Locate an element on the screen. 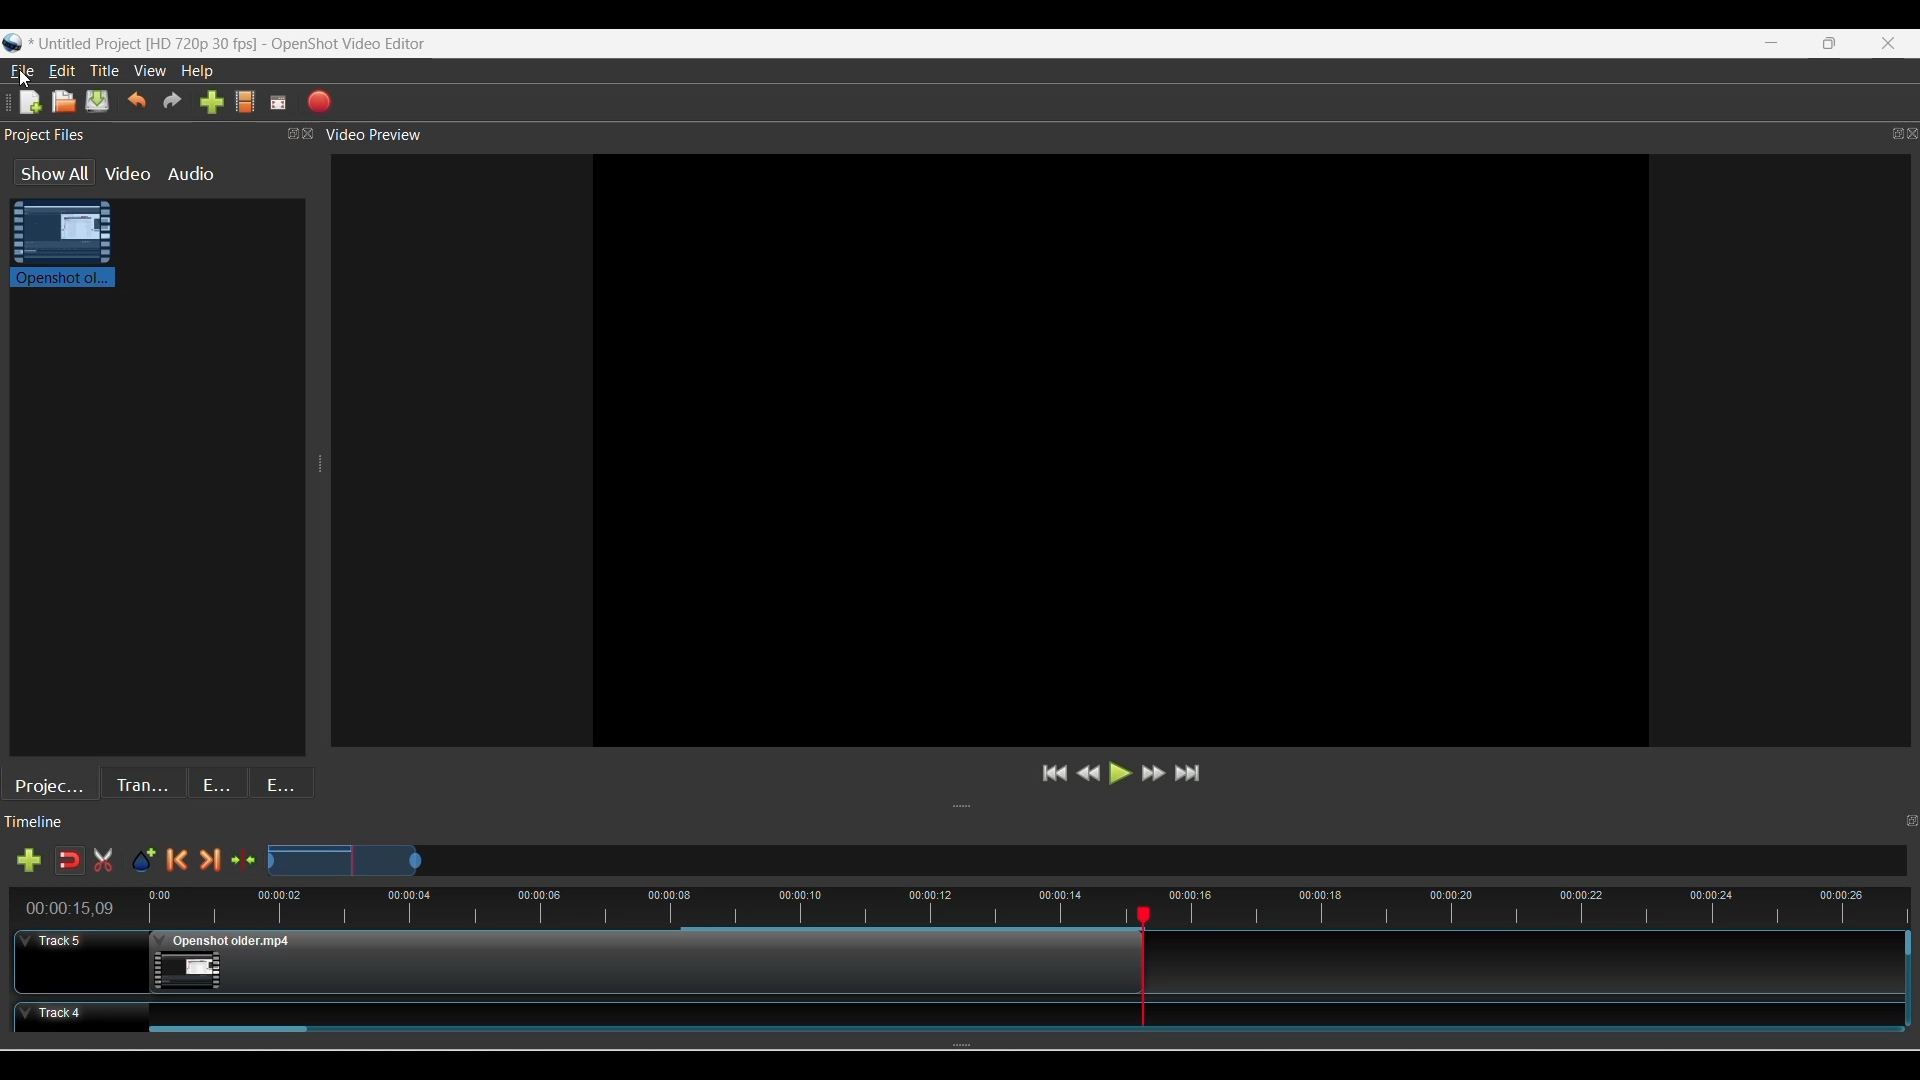 The image size is (1920, 1080). Current timestamp of playhead is located at coordinates (71, 908).